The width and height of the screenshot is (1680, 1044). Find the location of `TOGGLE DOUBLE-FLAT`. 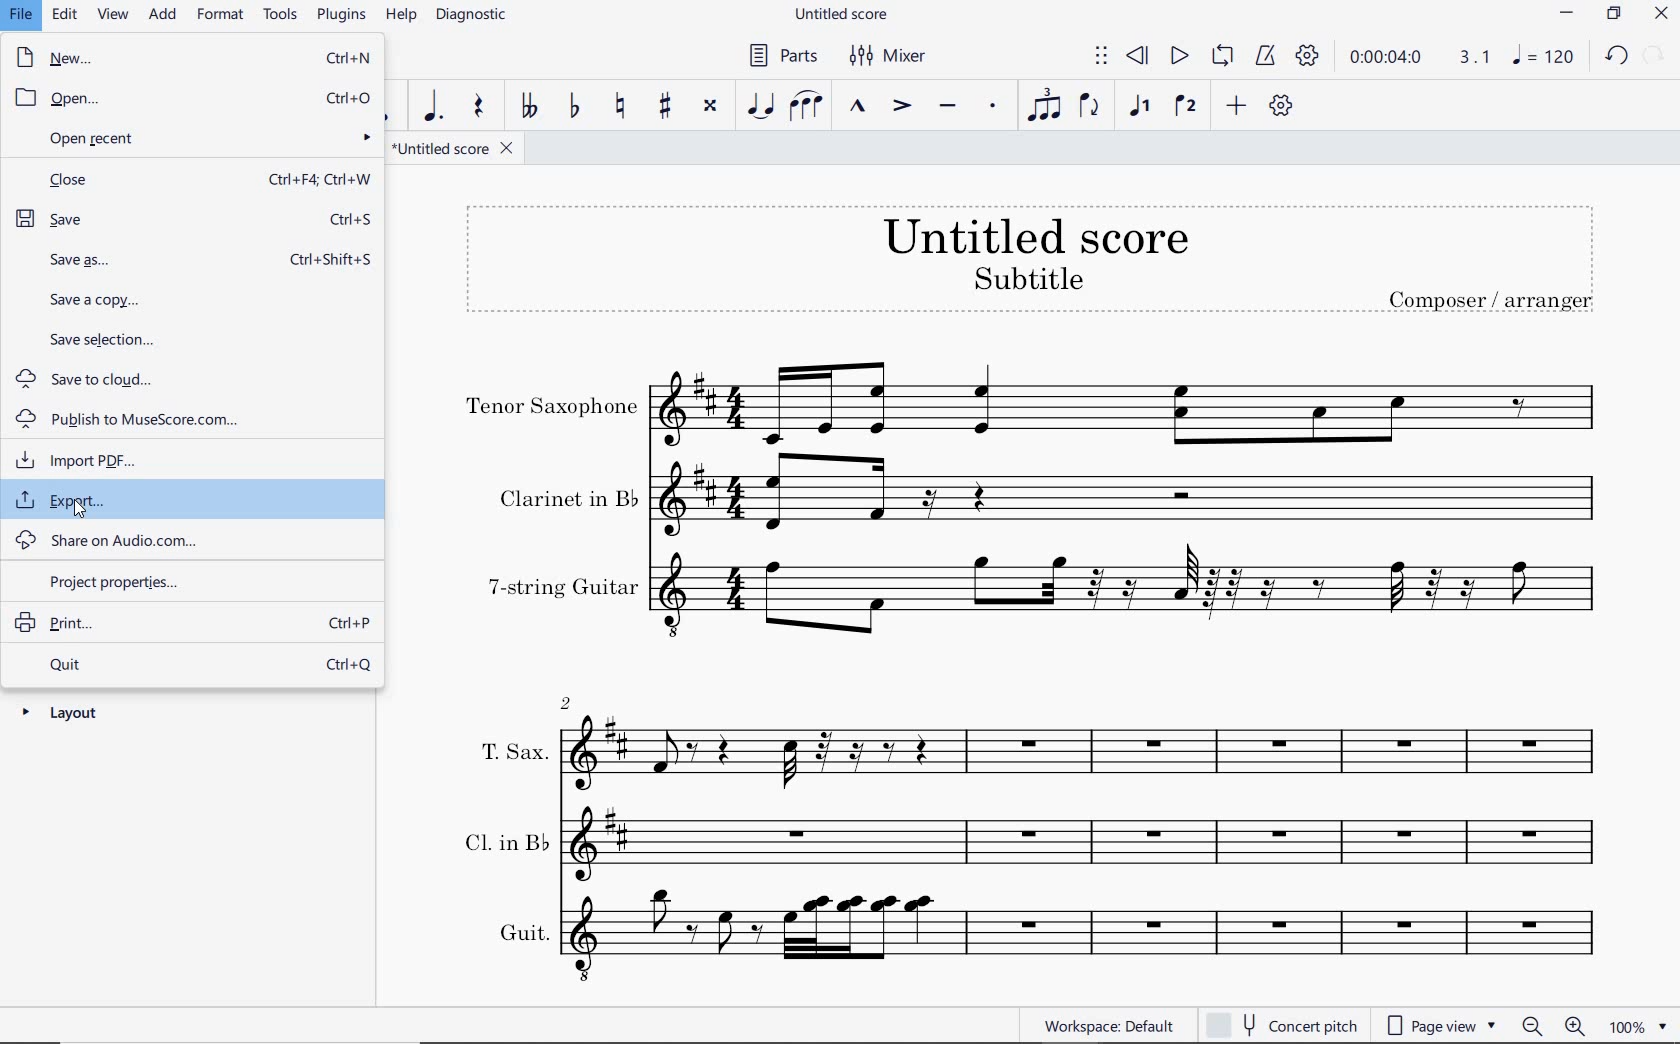

TOGGLE DOUBLE-FLAT is located at coordinates (529, 107).